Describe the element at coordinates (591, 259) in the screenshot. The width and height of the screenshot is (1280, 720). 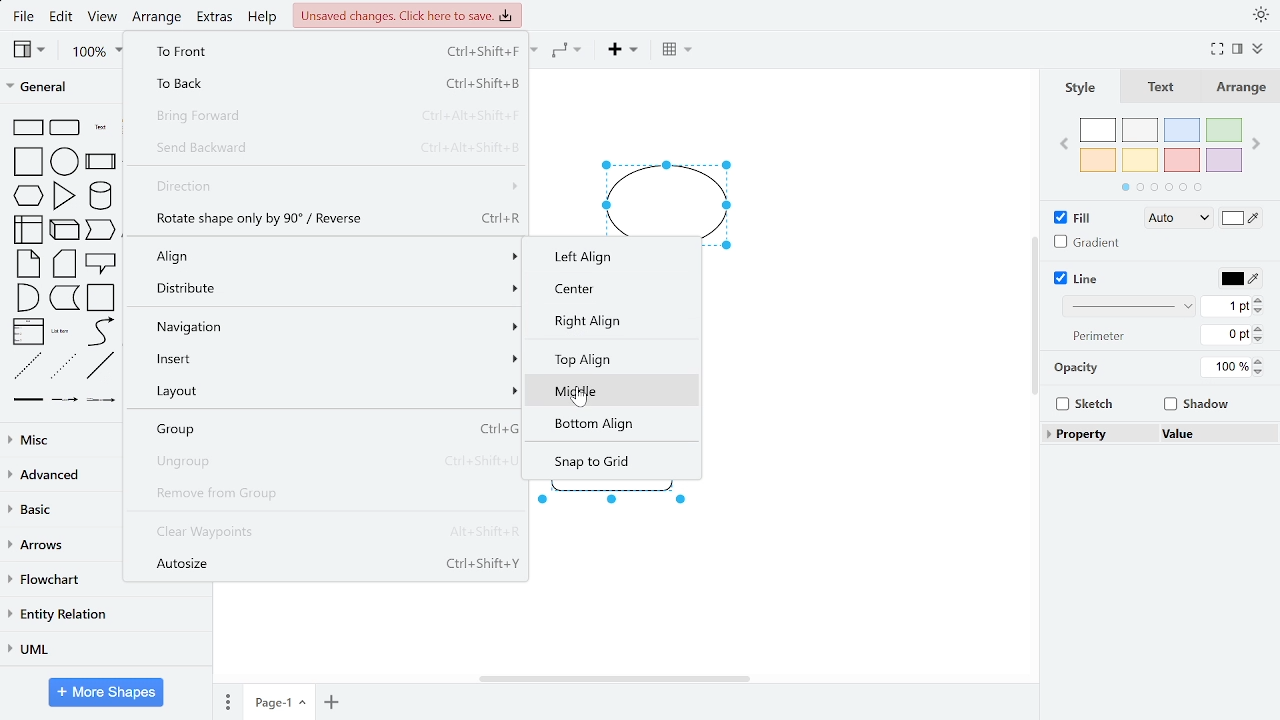
I see `Left Align` at that location.